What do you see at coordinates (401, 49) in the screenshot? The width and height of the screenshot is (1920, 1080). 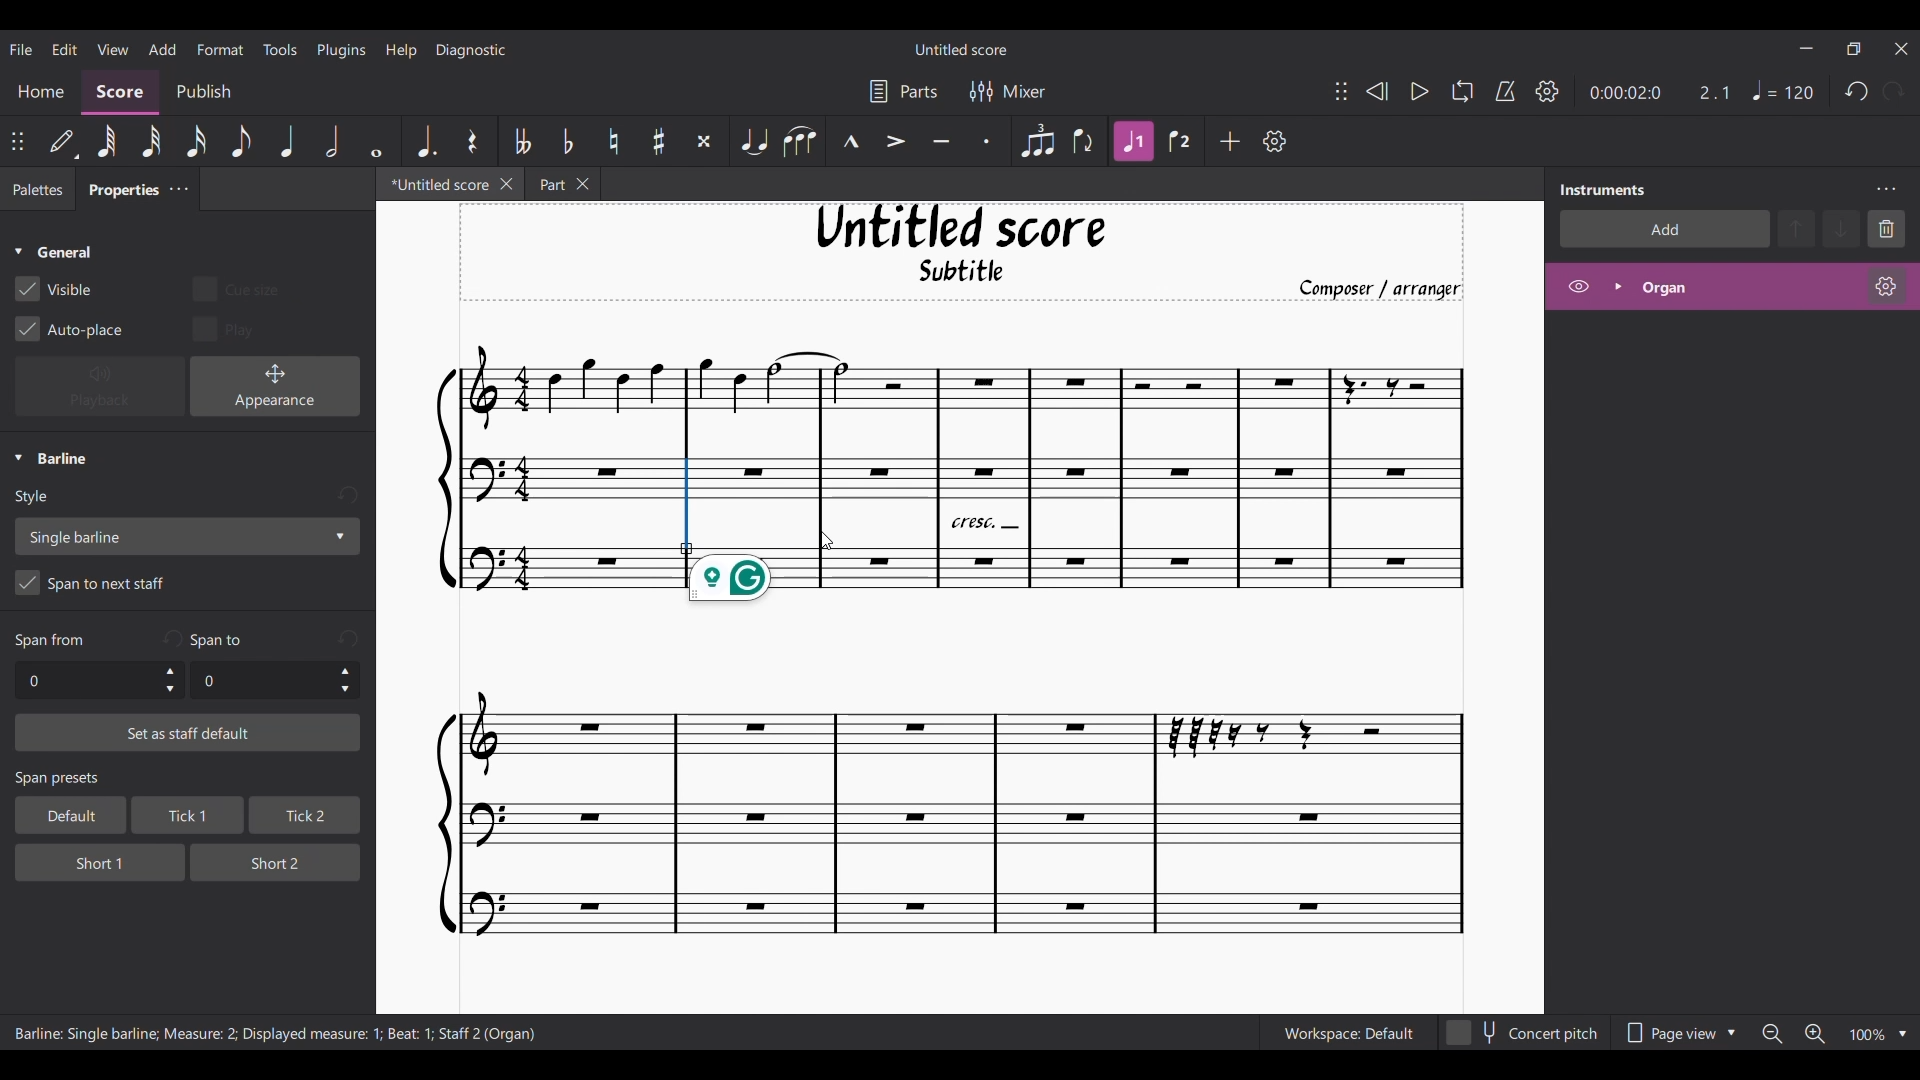 I see `Help menu` at bounding box center [401, 49].